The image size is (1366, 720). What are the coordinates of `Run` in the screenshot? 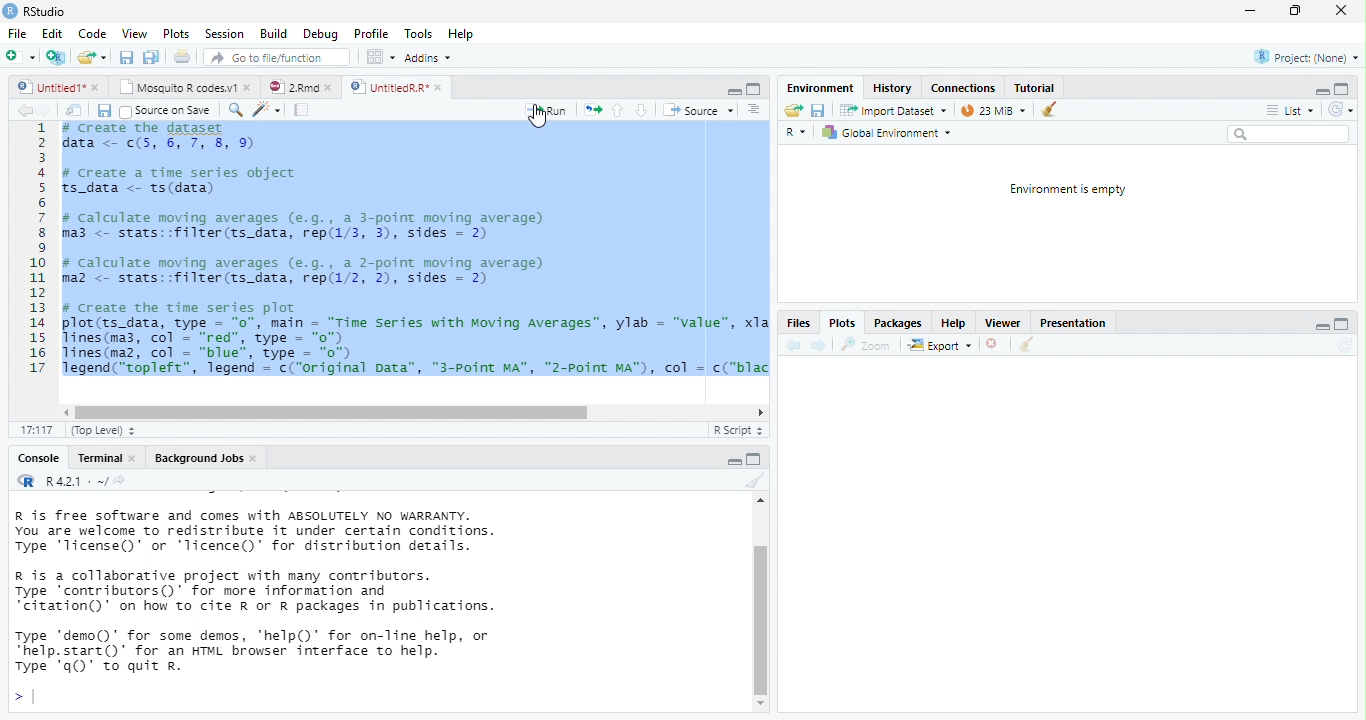 It's located at (547, 111).